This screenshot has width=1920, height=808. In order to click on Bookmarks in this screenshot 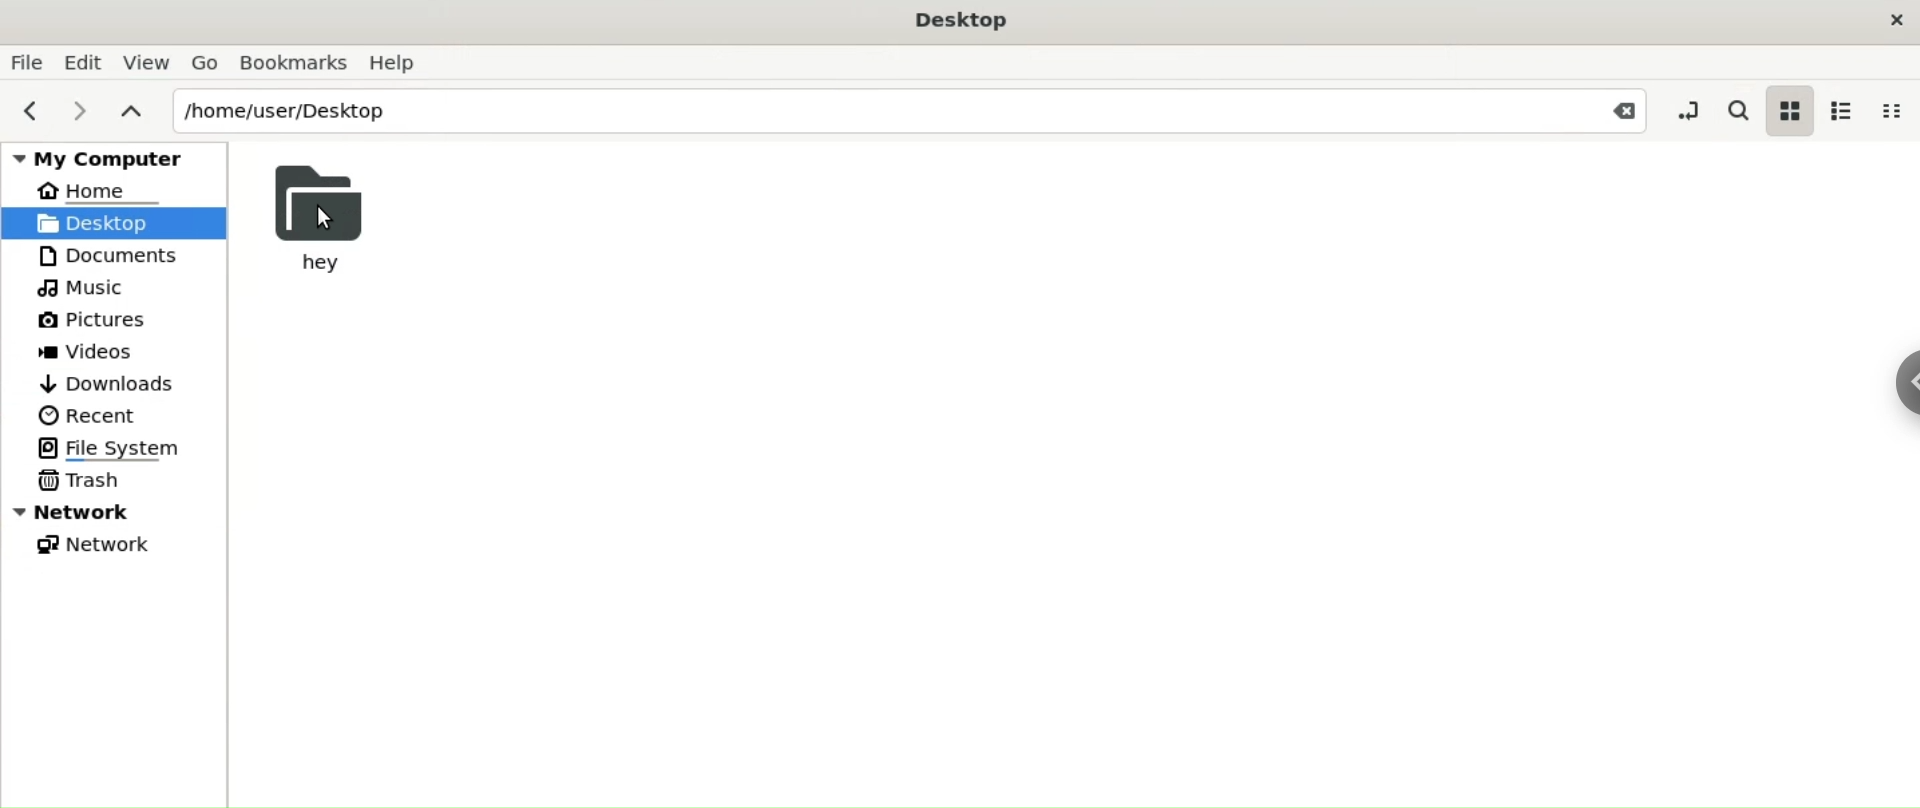, I will do `click(295, 62)`.